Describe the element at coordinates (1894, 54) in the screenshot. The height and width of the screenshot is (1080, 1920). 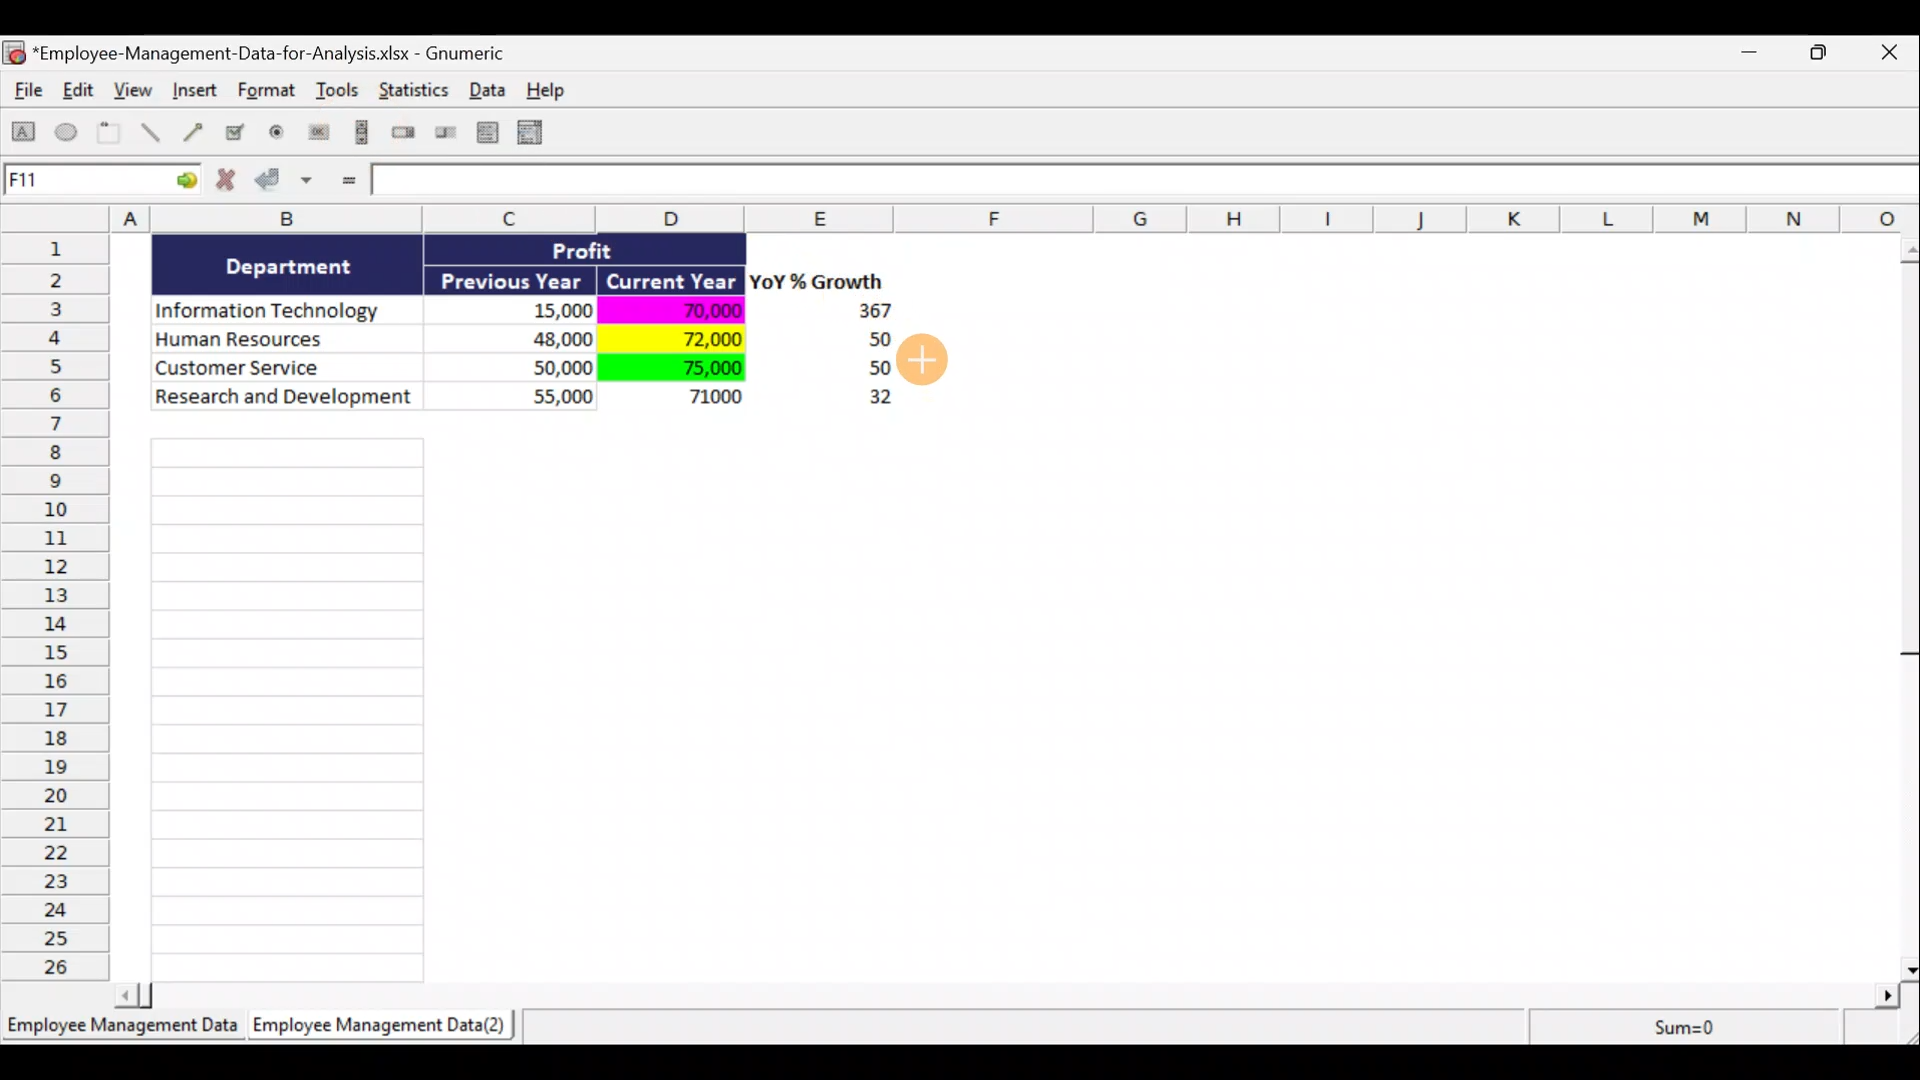
I see `Close` at that location.